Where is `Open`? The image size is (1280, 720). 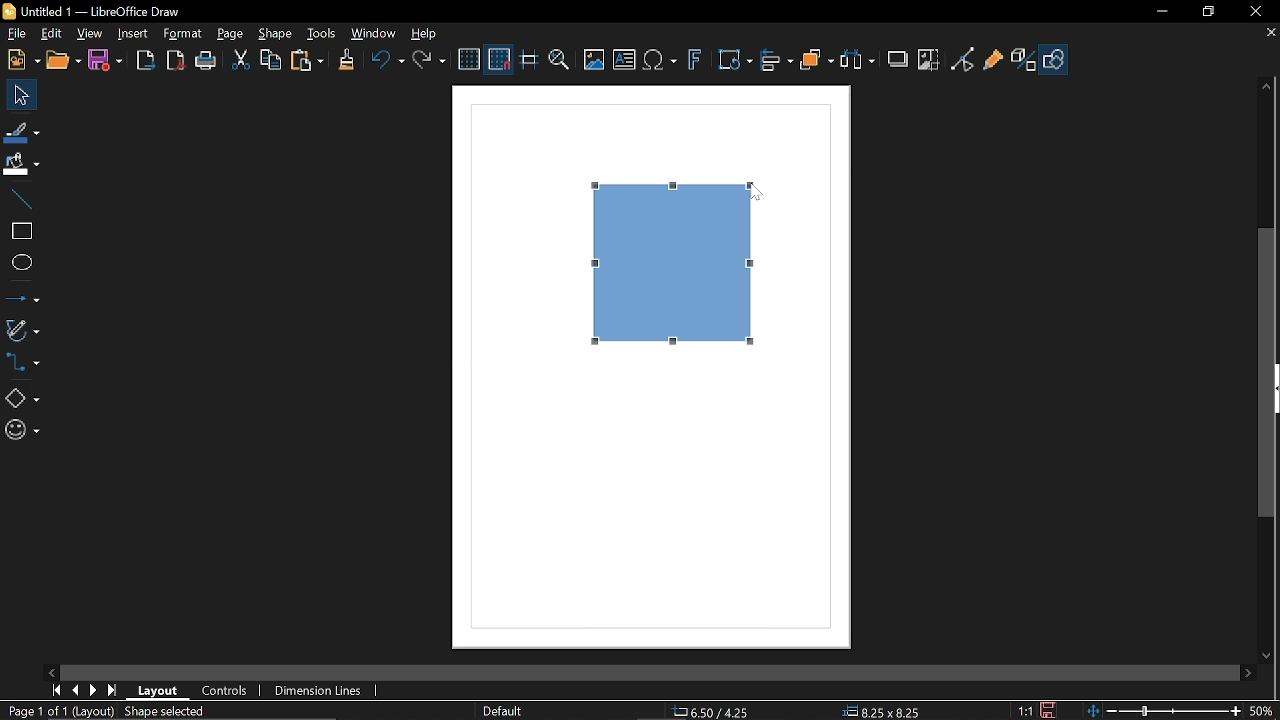
Open is located at coordinates (63, 62).